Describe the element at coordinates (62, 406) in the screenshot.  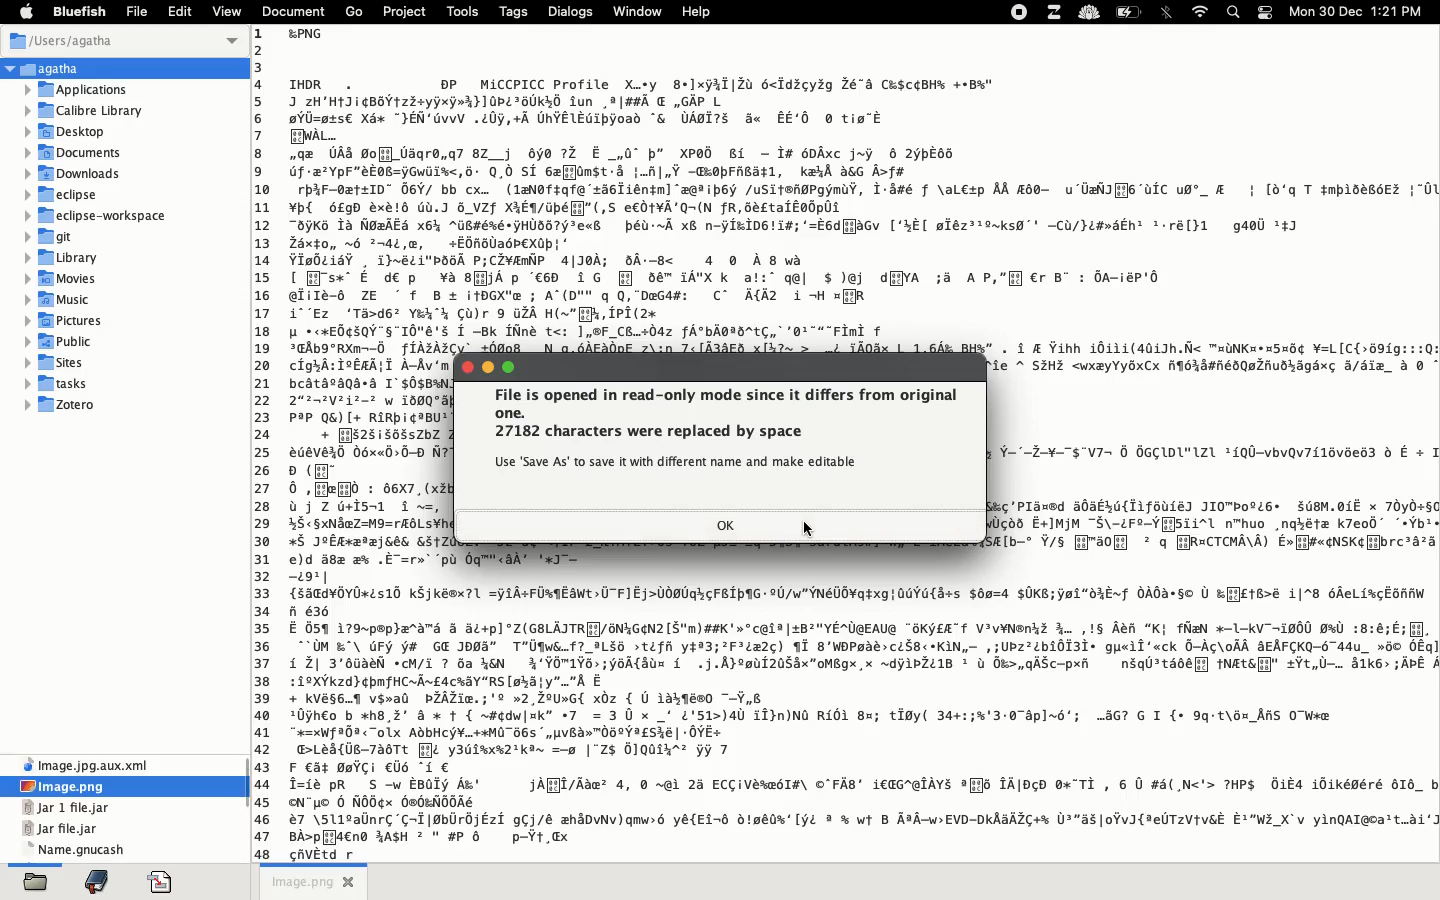
I see `Zotero` at that location.